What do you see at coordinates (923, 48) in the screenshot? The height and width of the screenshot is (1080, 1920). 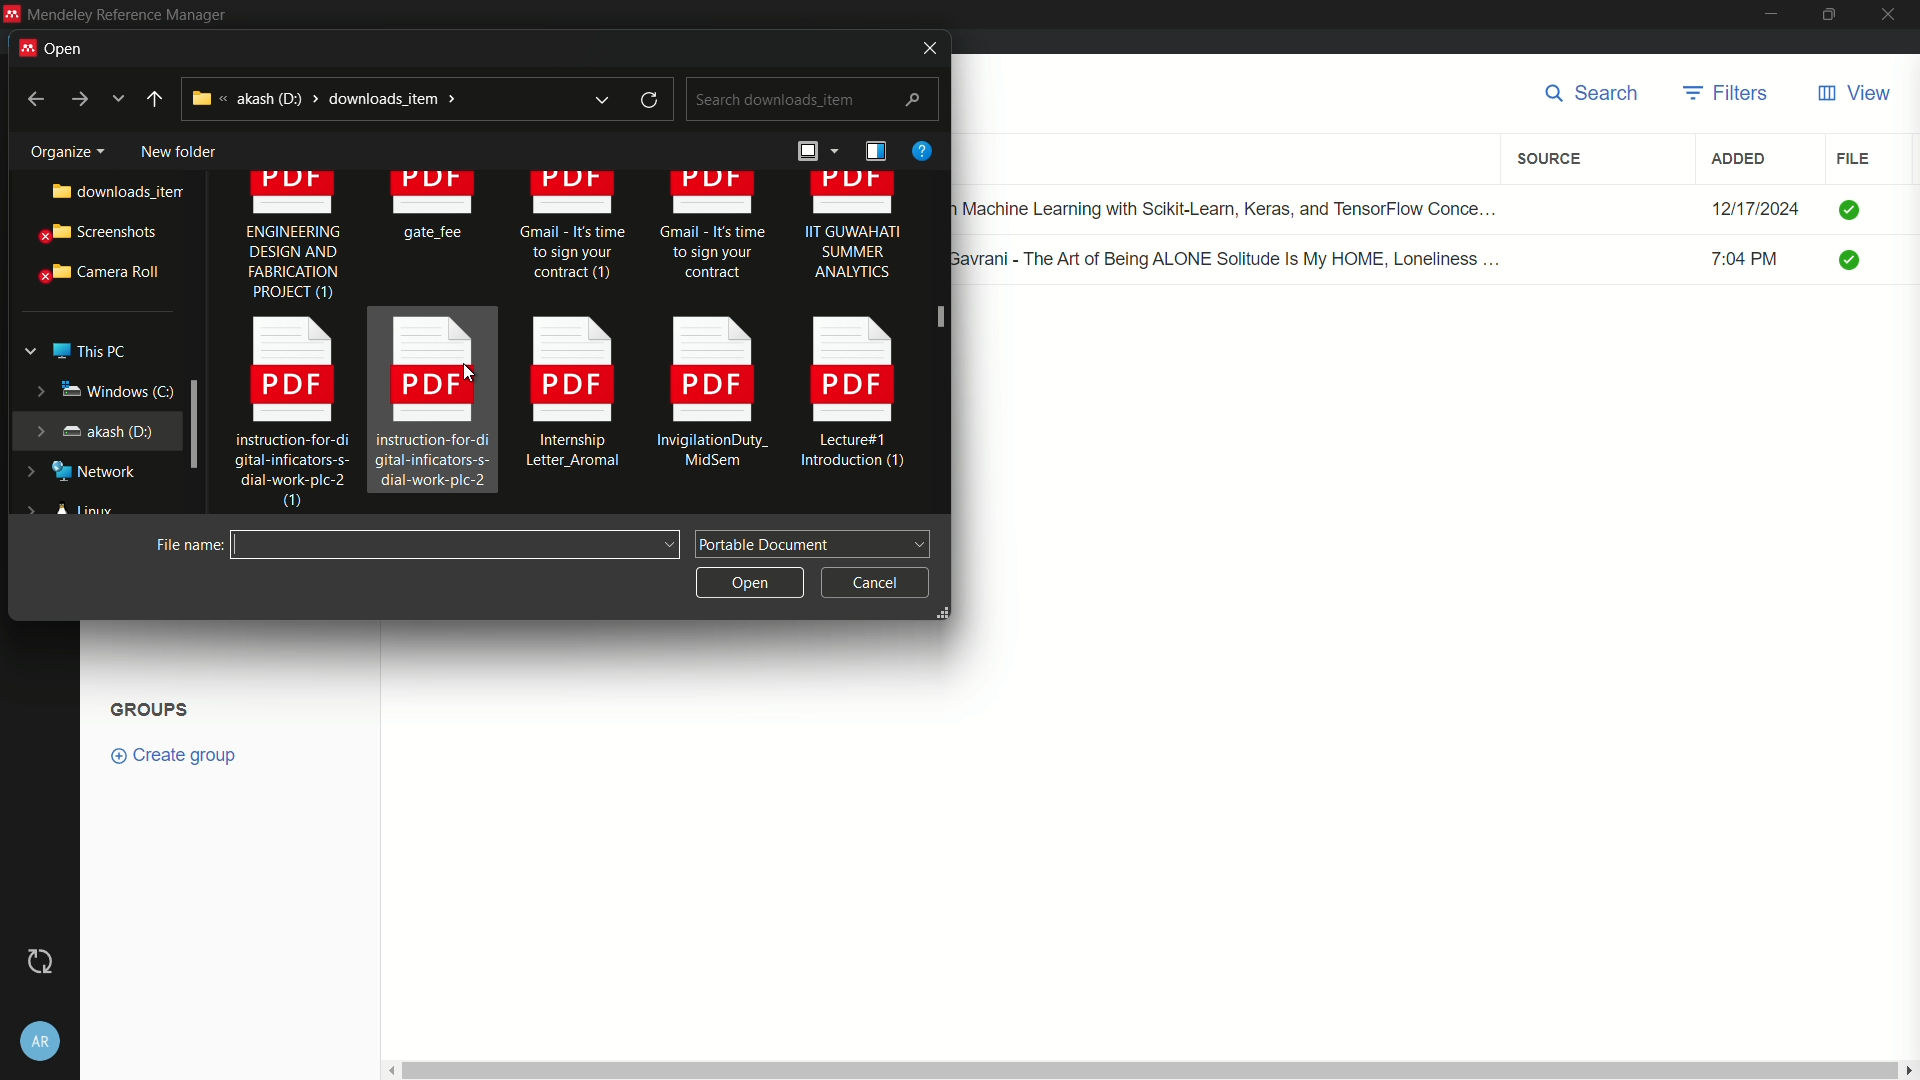 I see `close` at bounding box center [923, 48].